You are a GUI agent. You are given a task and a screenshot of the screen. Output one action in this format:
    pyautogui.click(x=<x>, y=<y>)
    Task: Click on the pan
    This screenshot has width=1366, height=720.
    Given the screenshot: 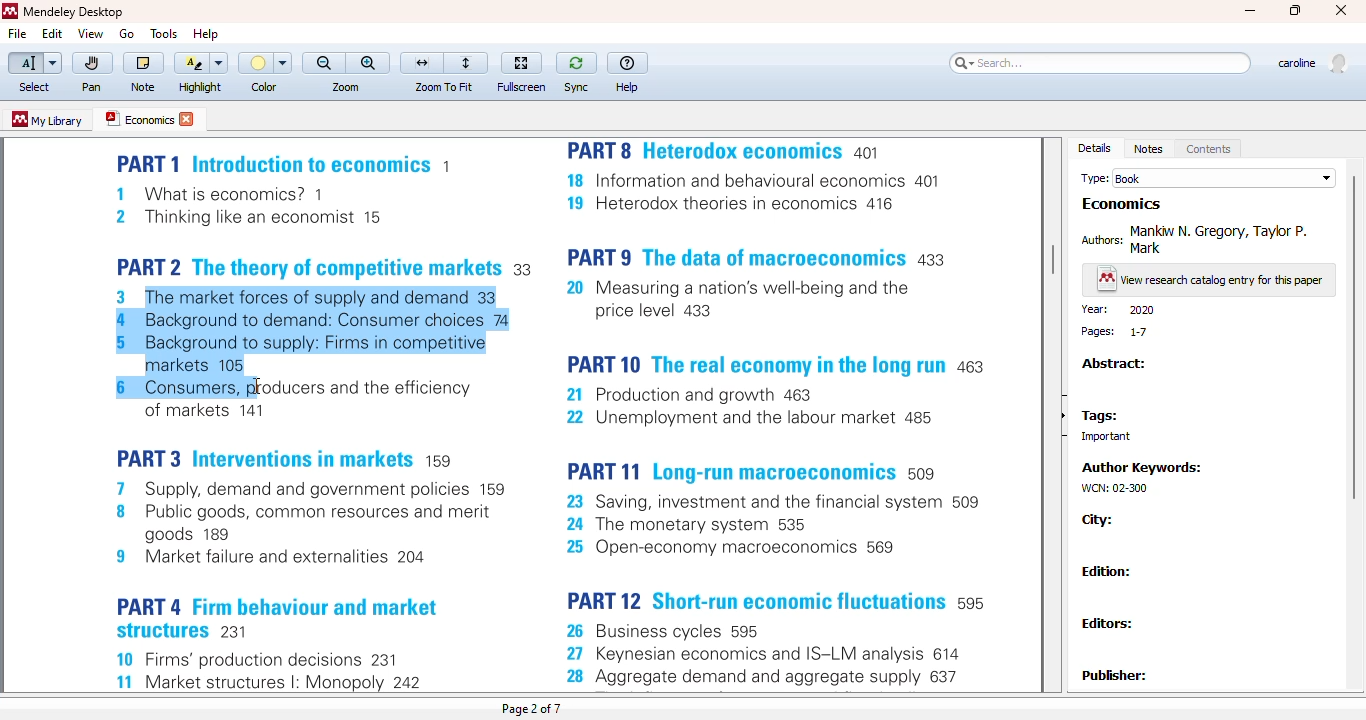 What is the action you would take?
    pyautogui.click(x=91, y=87)
    